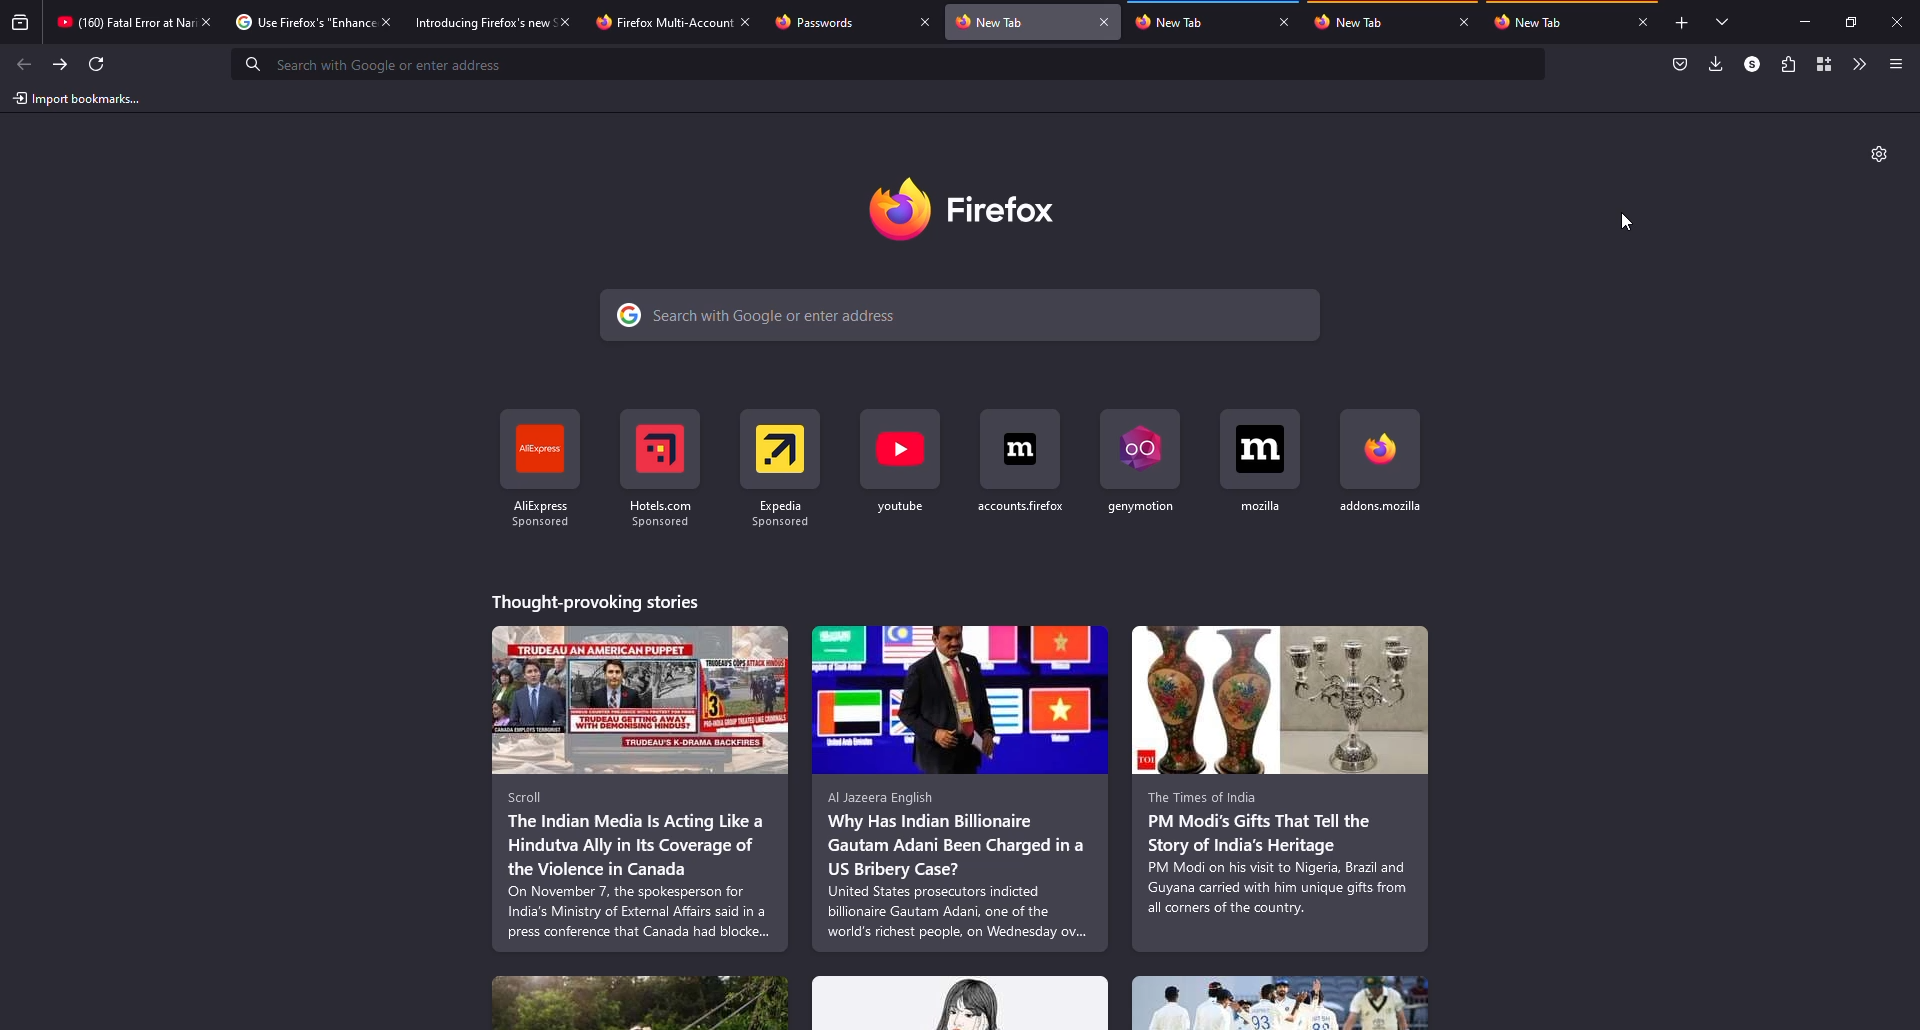 This screenshot has width=1920, height=1030. What do you see at coordinates (594, 599) in the screenshot?
I see `stories` at bounding box center [594, 599].